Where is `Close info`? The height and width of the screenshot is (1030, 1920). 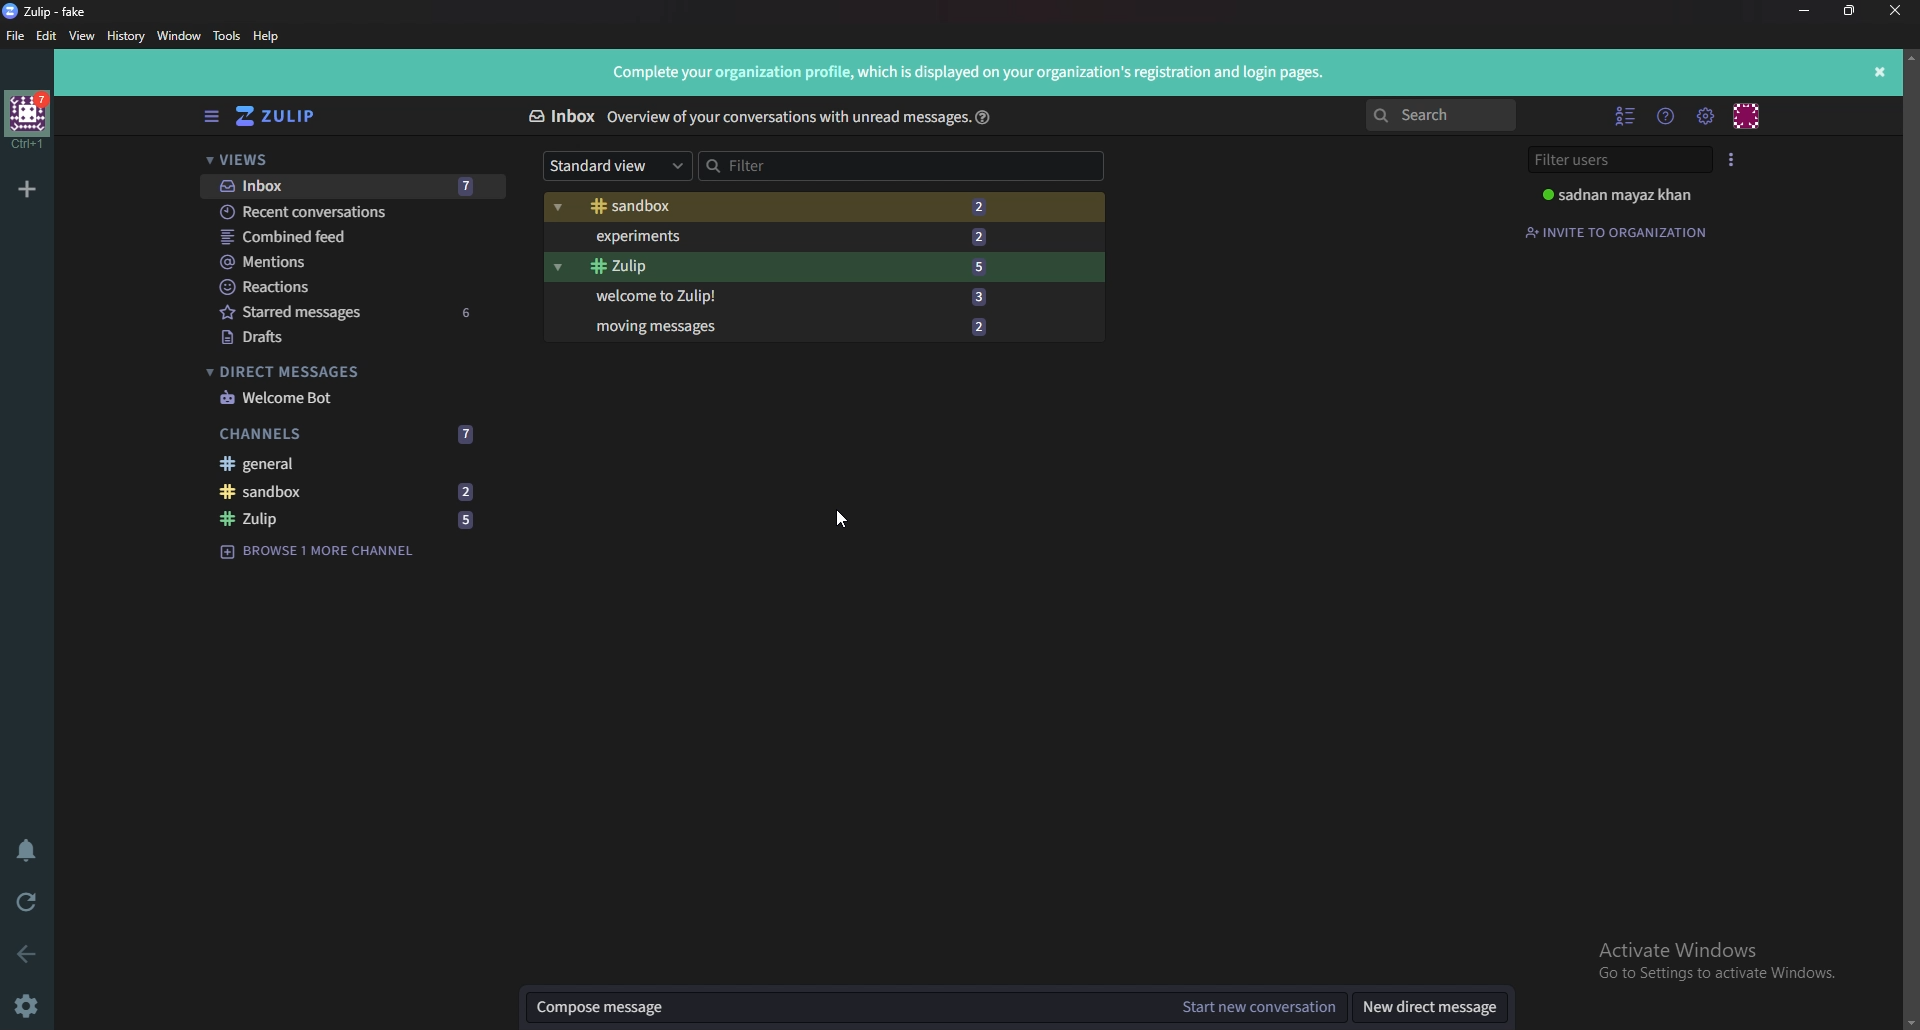 Close info is located at coordinates (1881, 70).